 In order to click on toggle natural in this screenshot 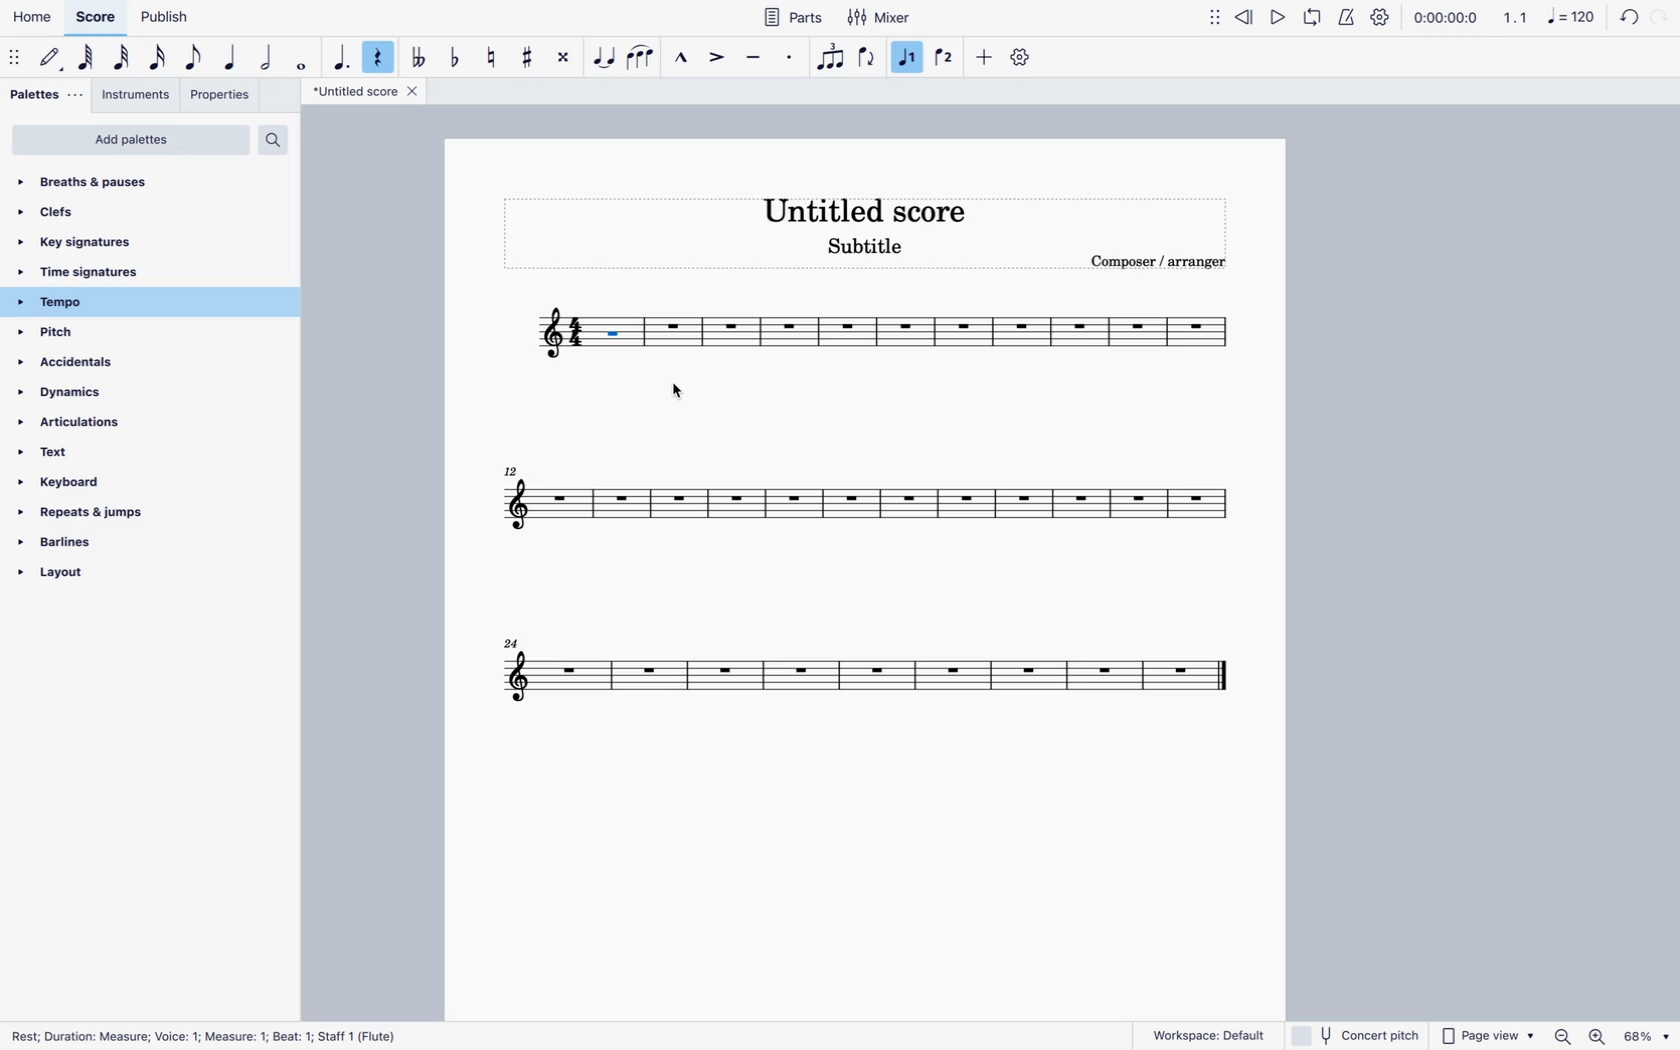, I will do `click(494, 56)`.